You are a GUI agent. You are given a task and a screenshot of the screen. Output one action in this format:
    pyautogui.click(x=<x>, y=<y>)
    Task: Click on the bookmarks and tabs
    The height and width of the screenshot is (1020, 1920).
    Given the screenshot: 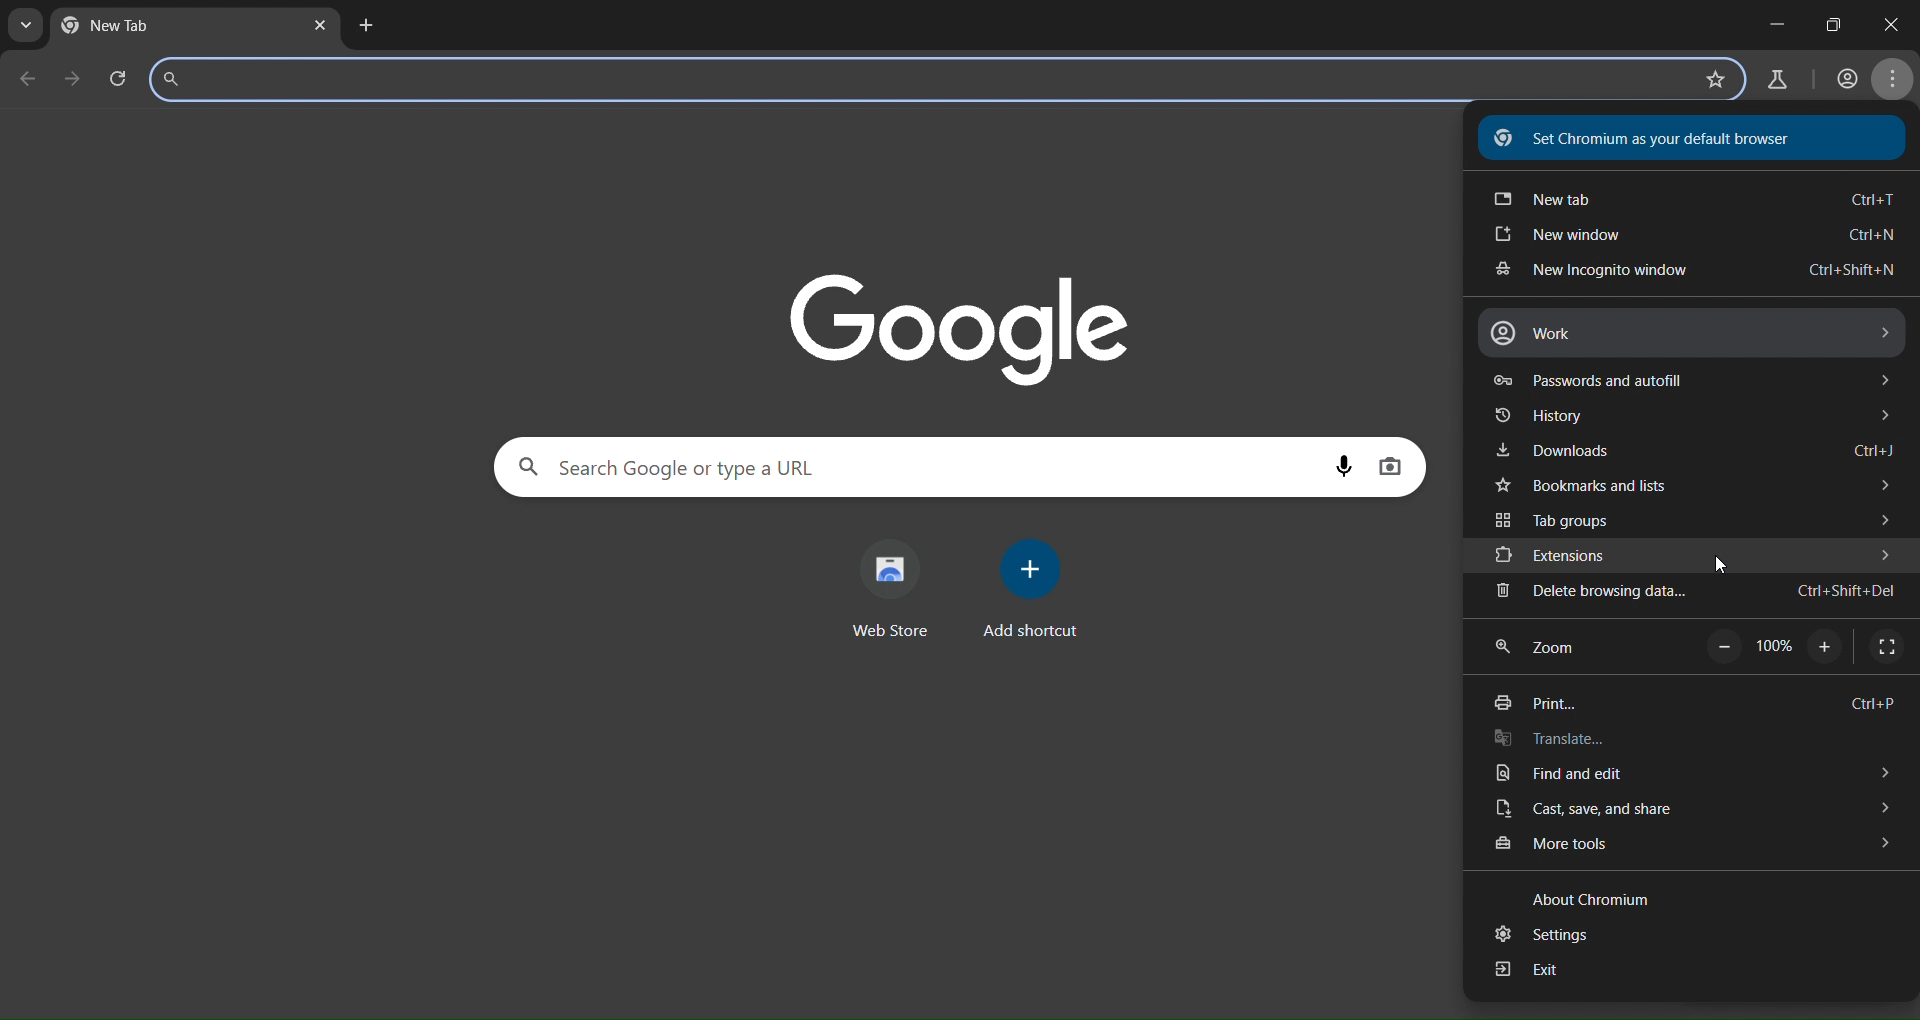 What is the action you would take?
    pyautogui.click(x=1698, y=485)
    